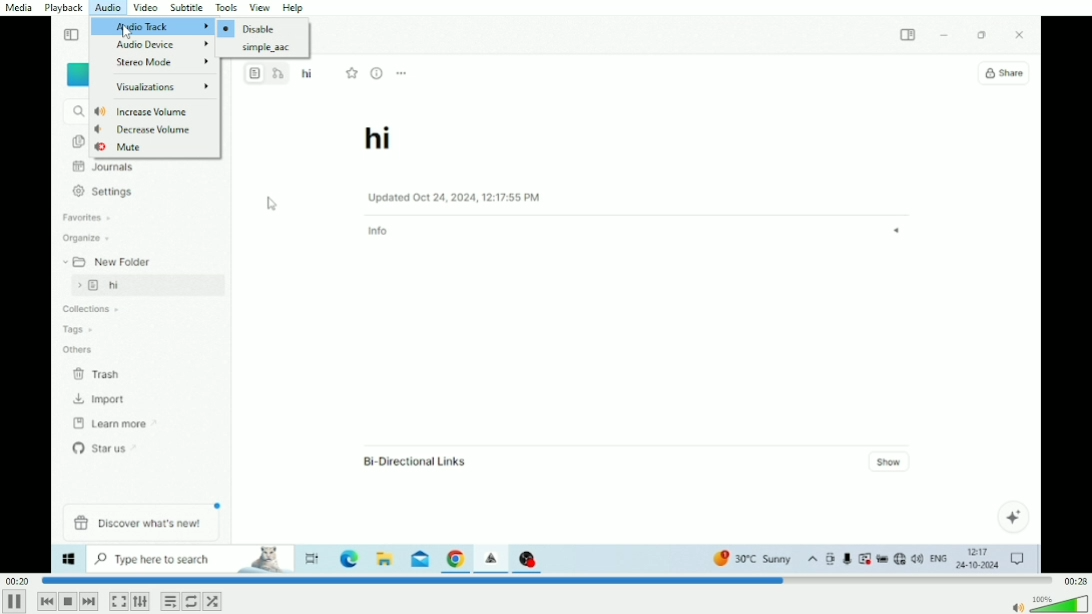 This screenshot has height=614, width=1092. Describe the element at coordinates (145, 8) in the screenshot. I see `Video` at that location.